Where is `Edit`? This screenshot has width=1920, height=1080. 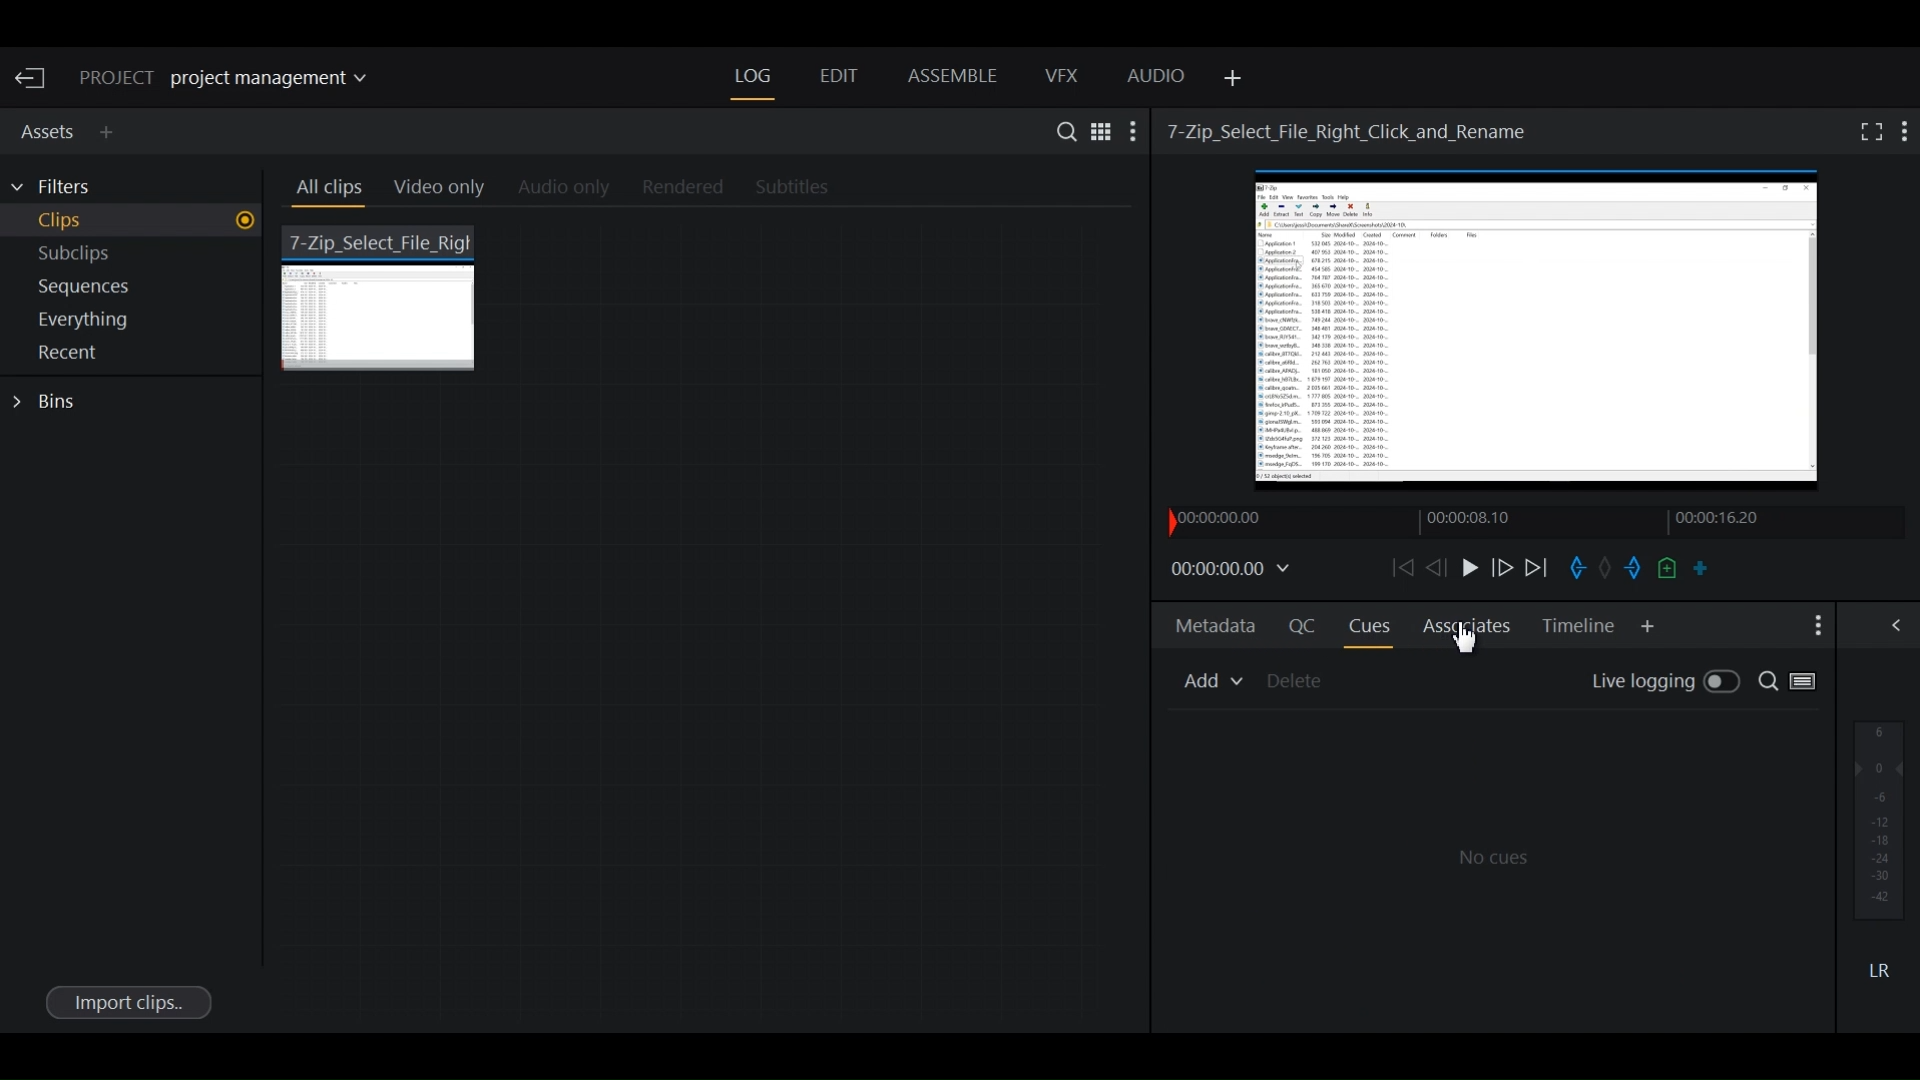
Edit is located at coordinates (837, 78).